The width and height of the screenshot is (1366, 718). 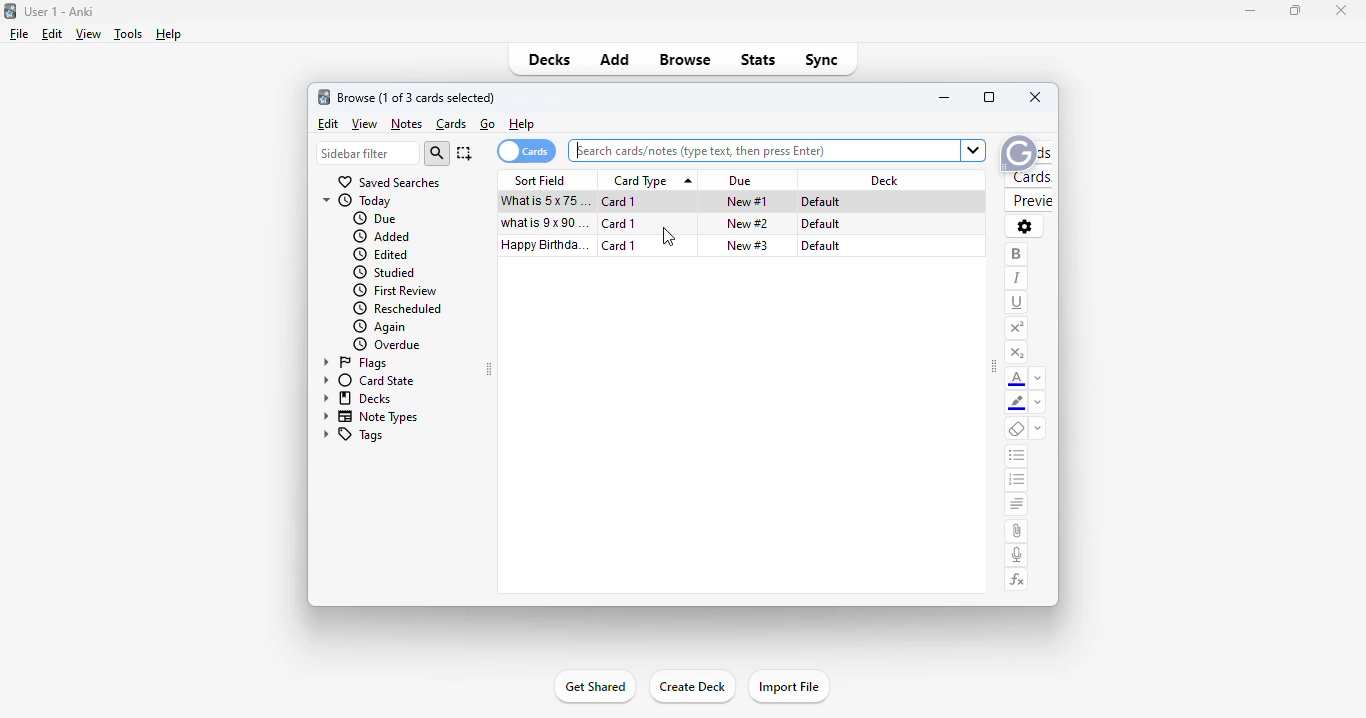 What do you see at coordinates (128, 34) in the screenshot?
I see `tools` at bounding box center [128, 34].